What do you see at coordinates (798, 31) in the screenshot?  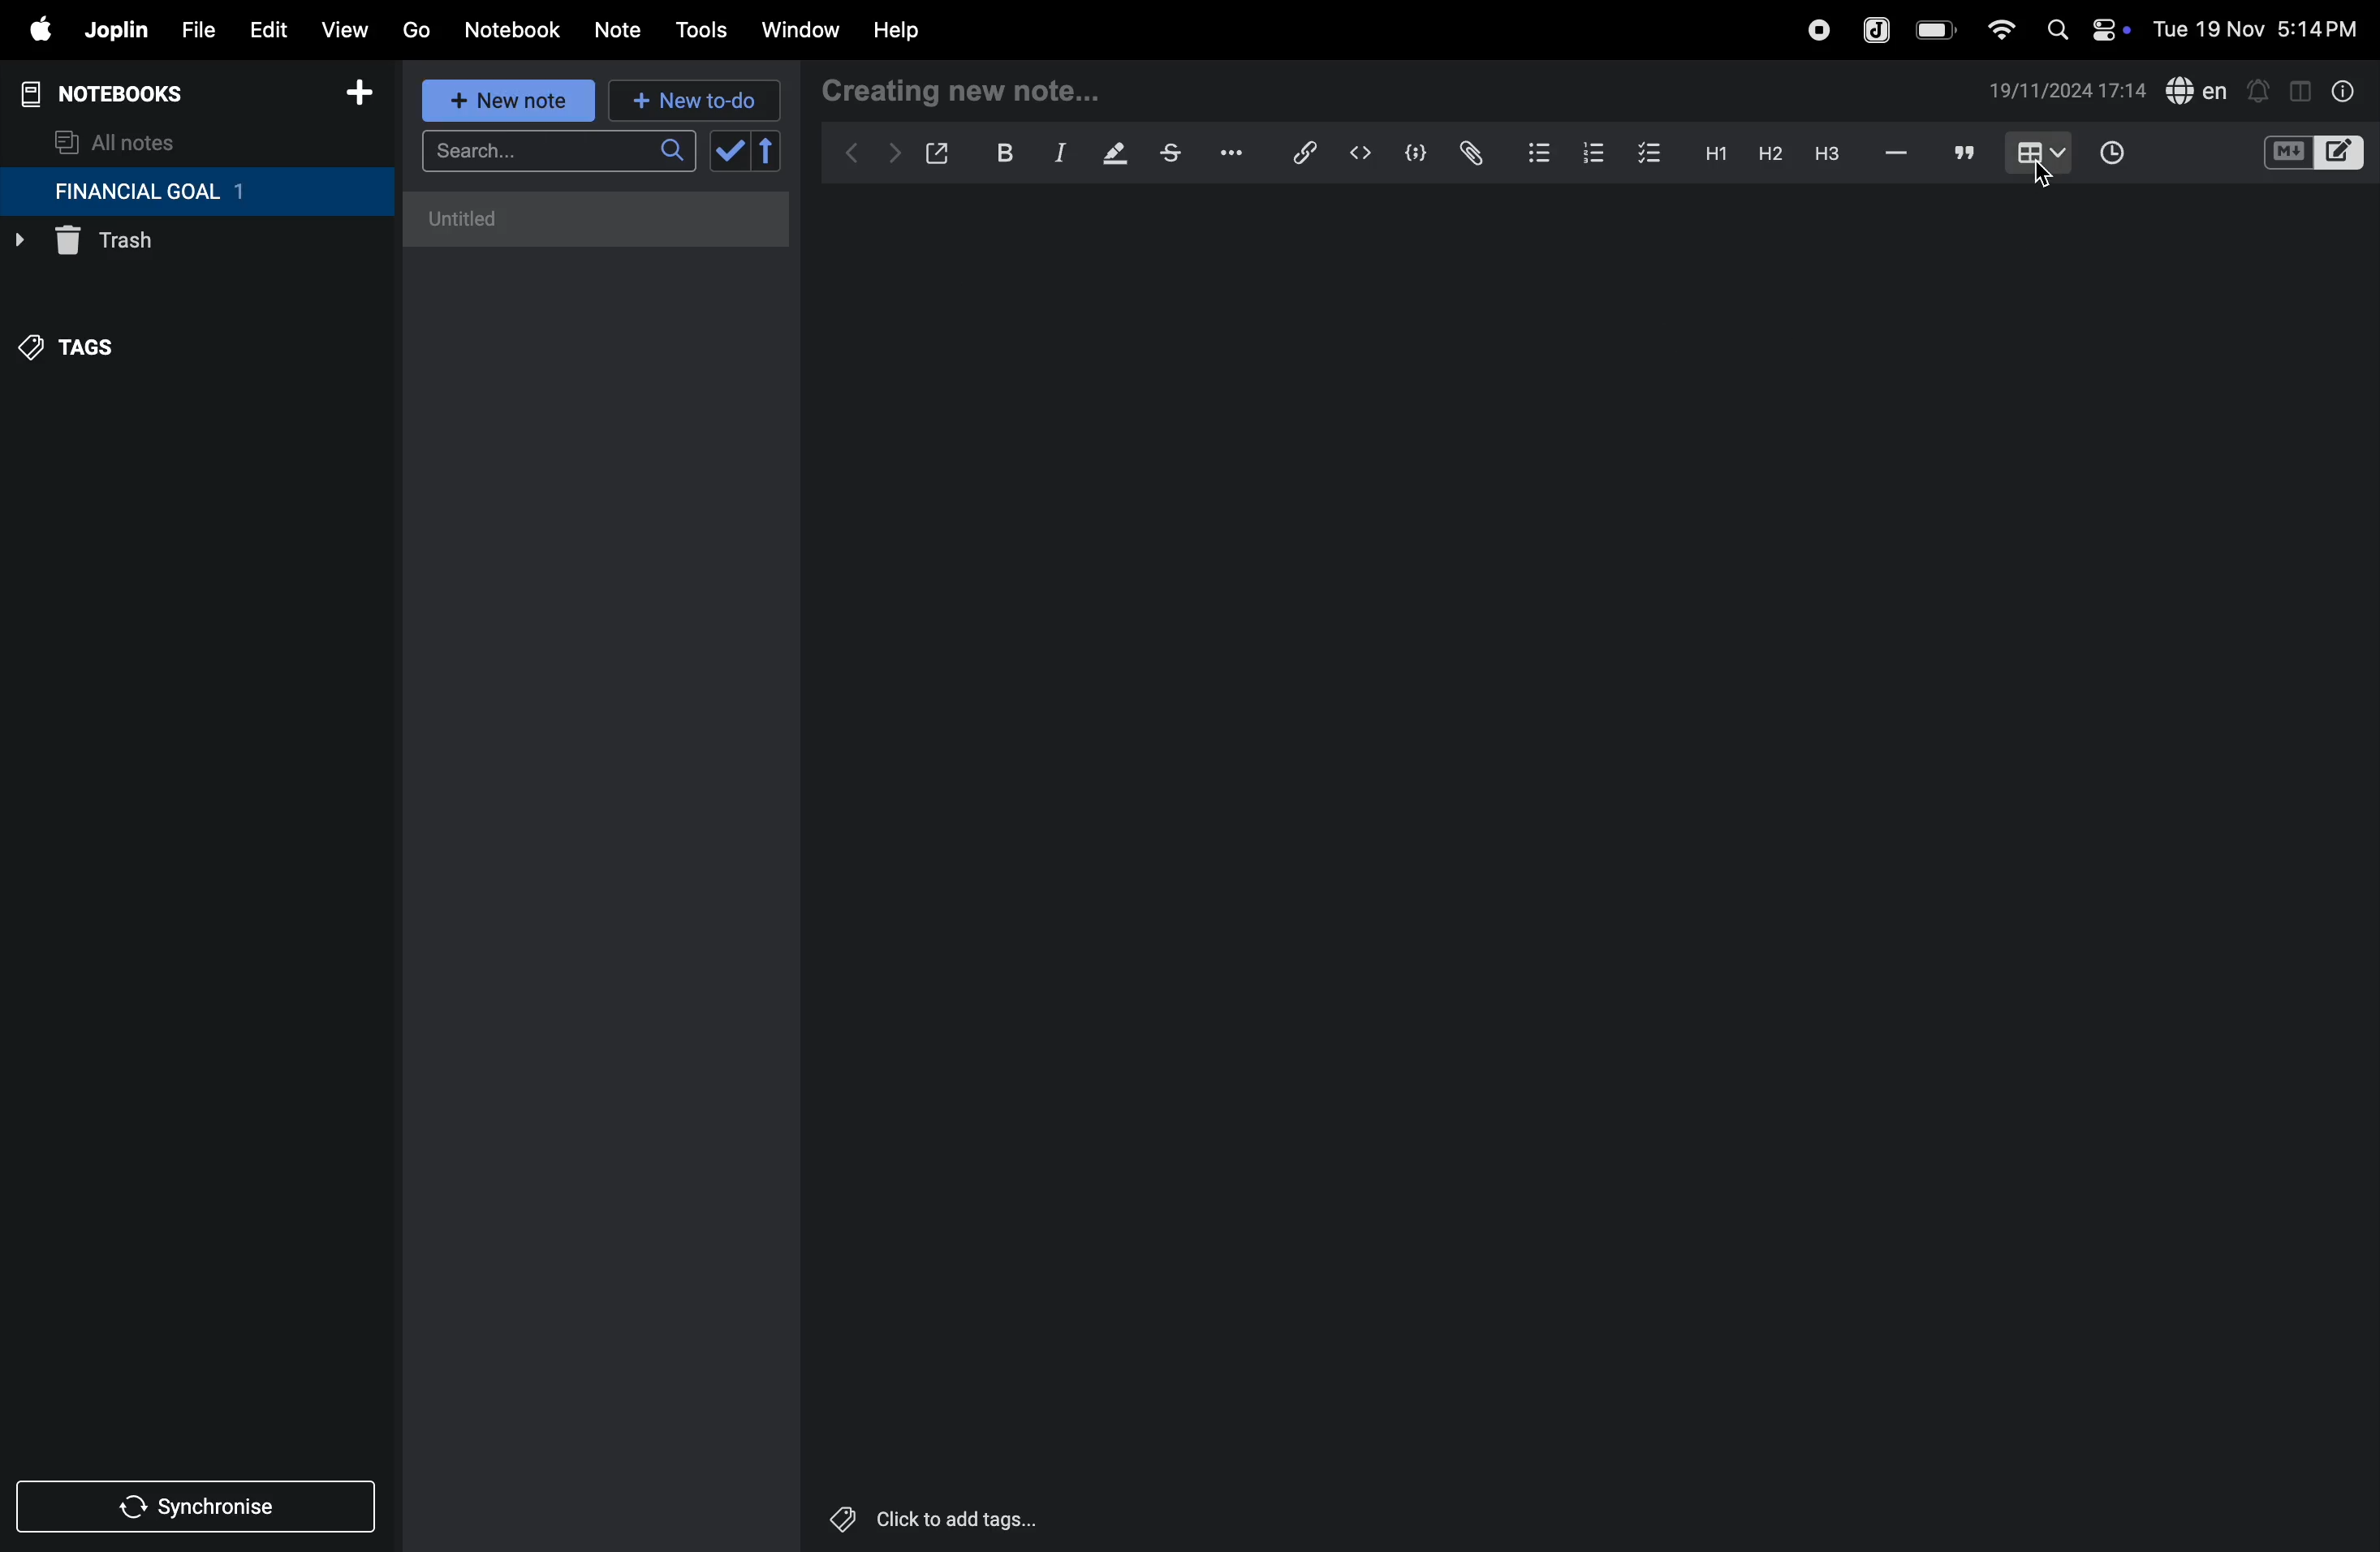 I see `window` at bounding box center [798, 31].